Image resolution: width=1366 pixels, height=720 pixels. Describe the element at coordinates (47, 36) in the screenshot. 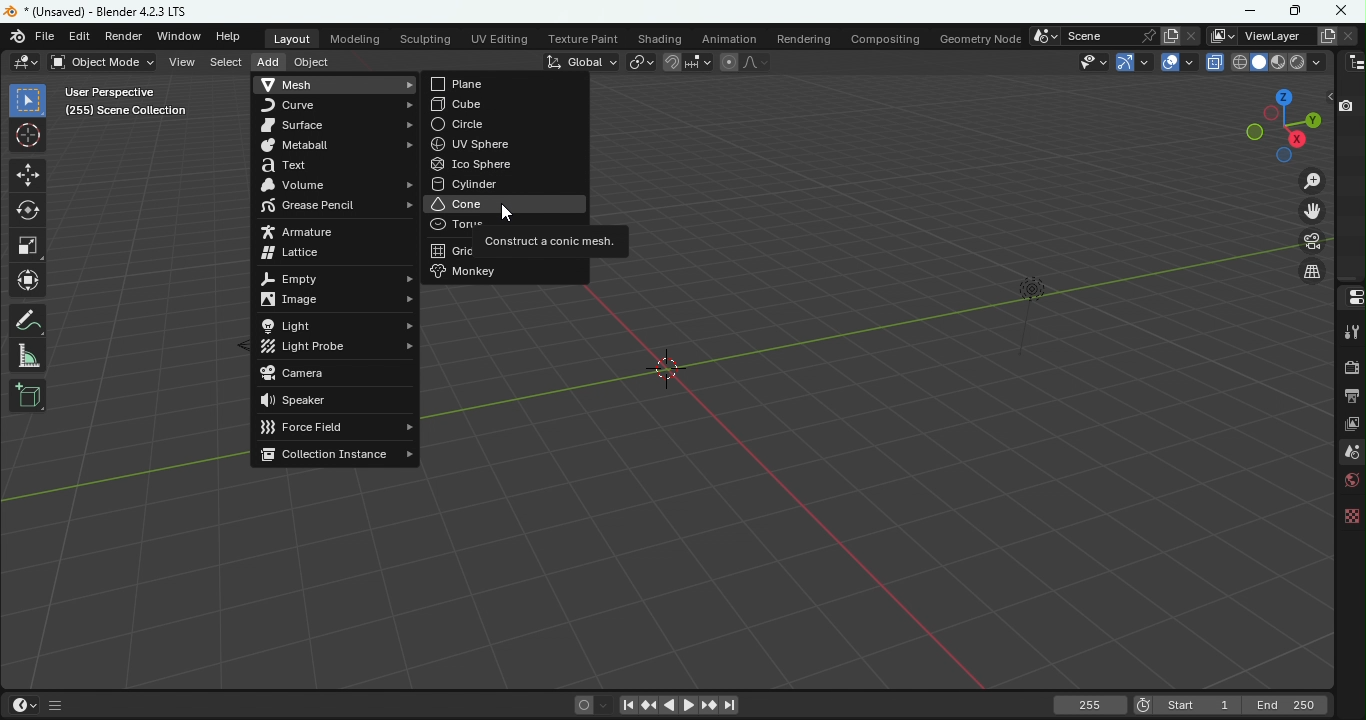

I see `File` at that location.